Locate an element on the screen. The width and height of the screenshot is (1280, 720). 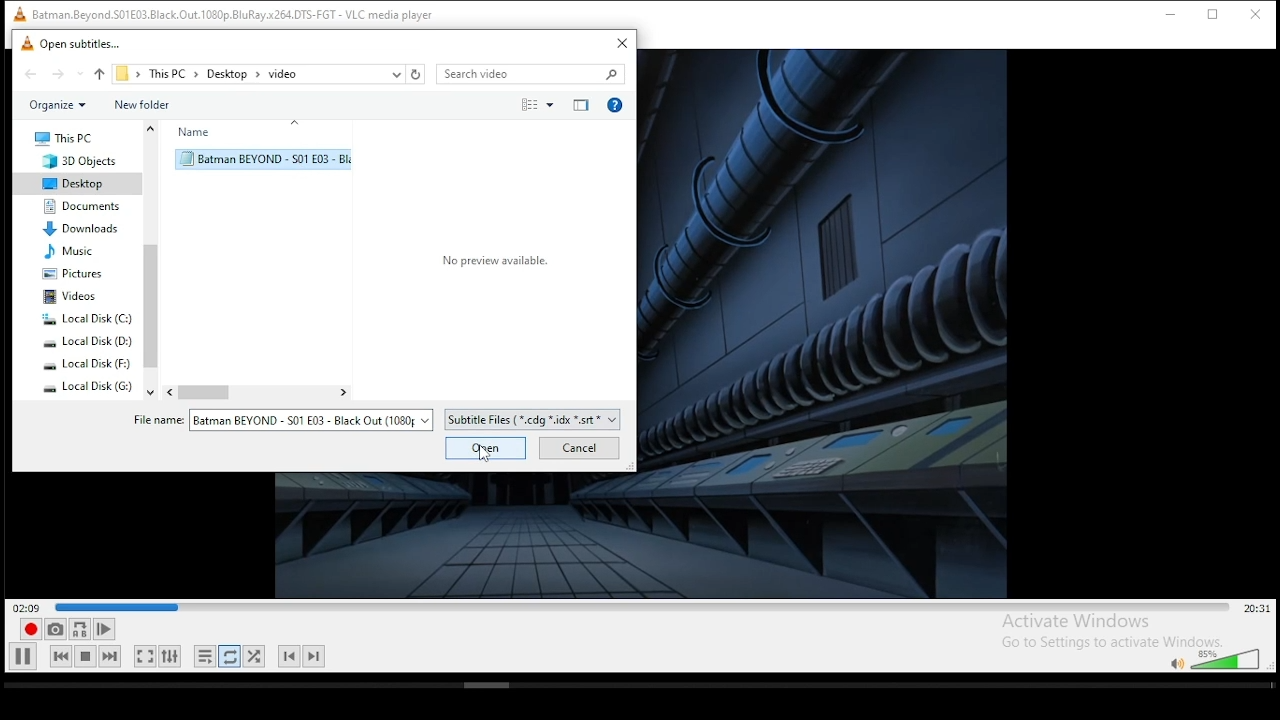
selected subtitle file is located at coordinates (264, 158).